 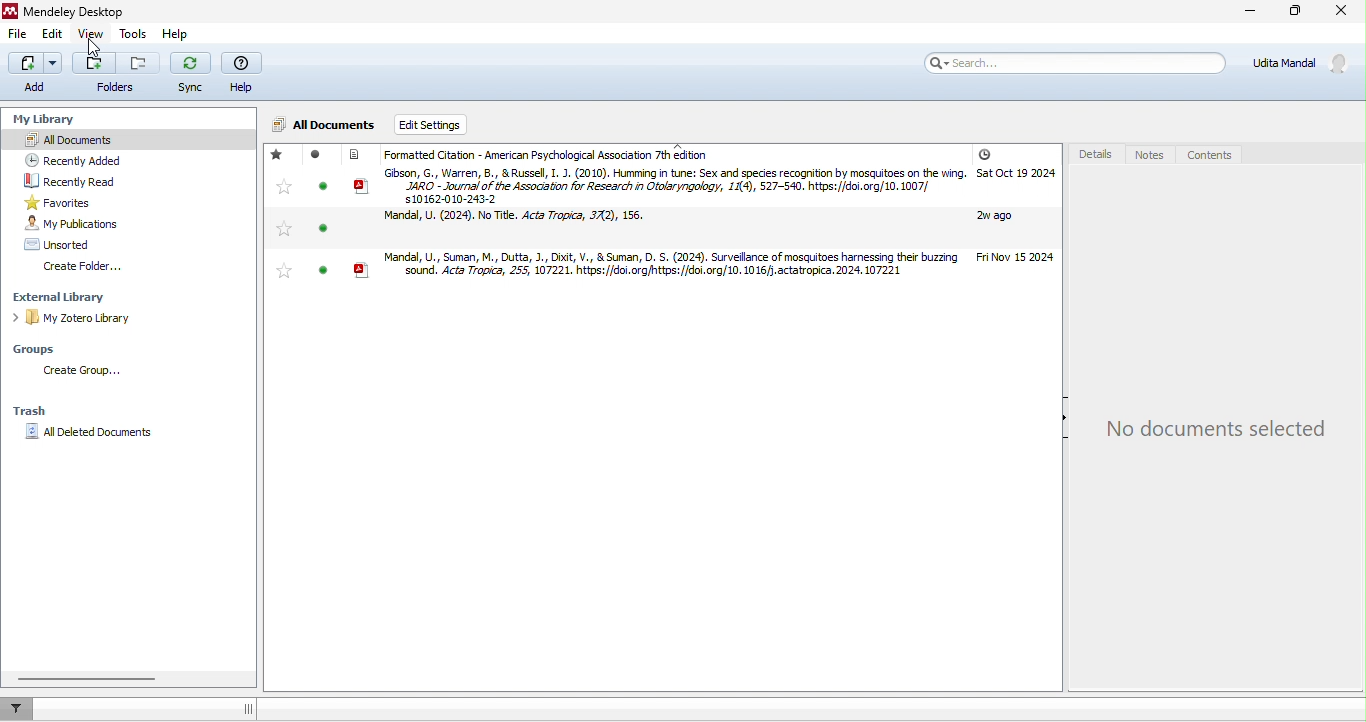 What do you see at coordinates (22, 37) in the screenshot?
I see `file` at bounding box center [22, 37].